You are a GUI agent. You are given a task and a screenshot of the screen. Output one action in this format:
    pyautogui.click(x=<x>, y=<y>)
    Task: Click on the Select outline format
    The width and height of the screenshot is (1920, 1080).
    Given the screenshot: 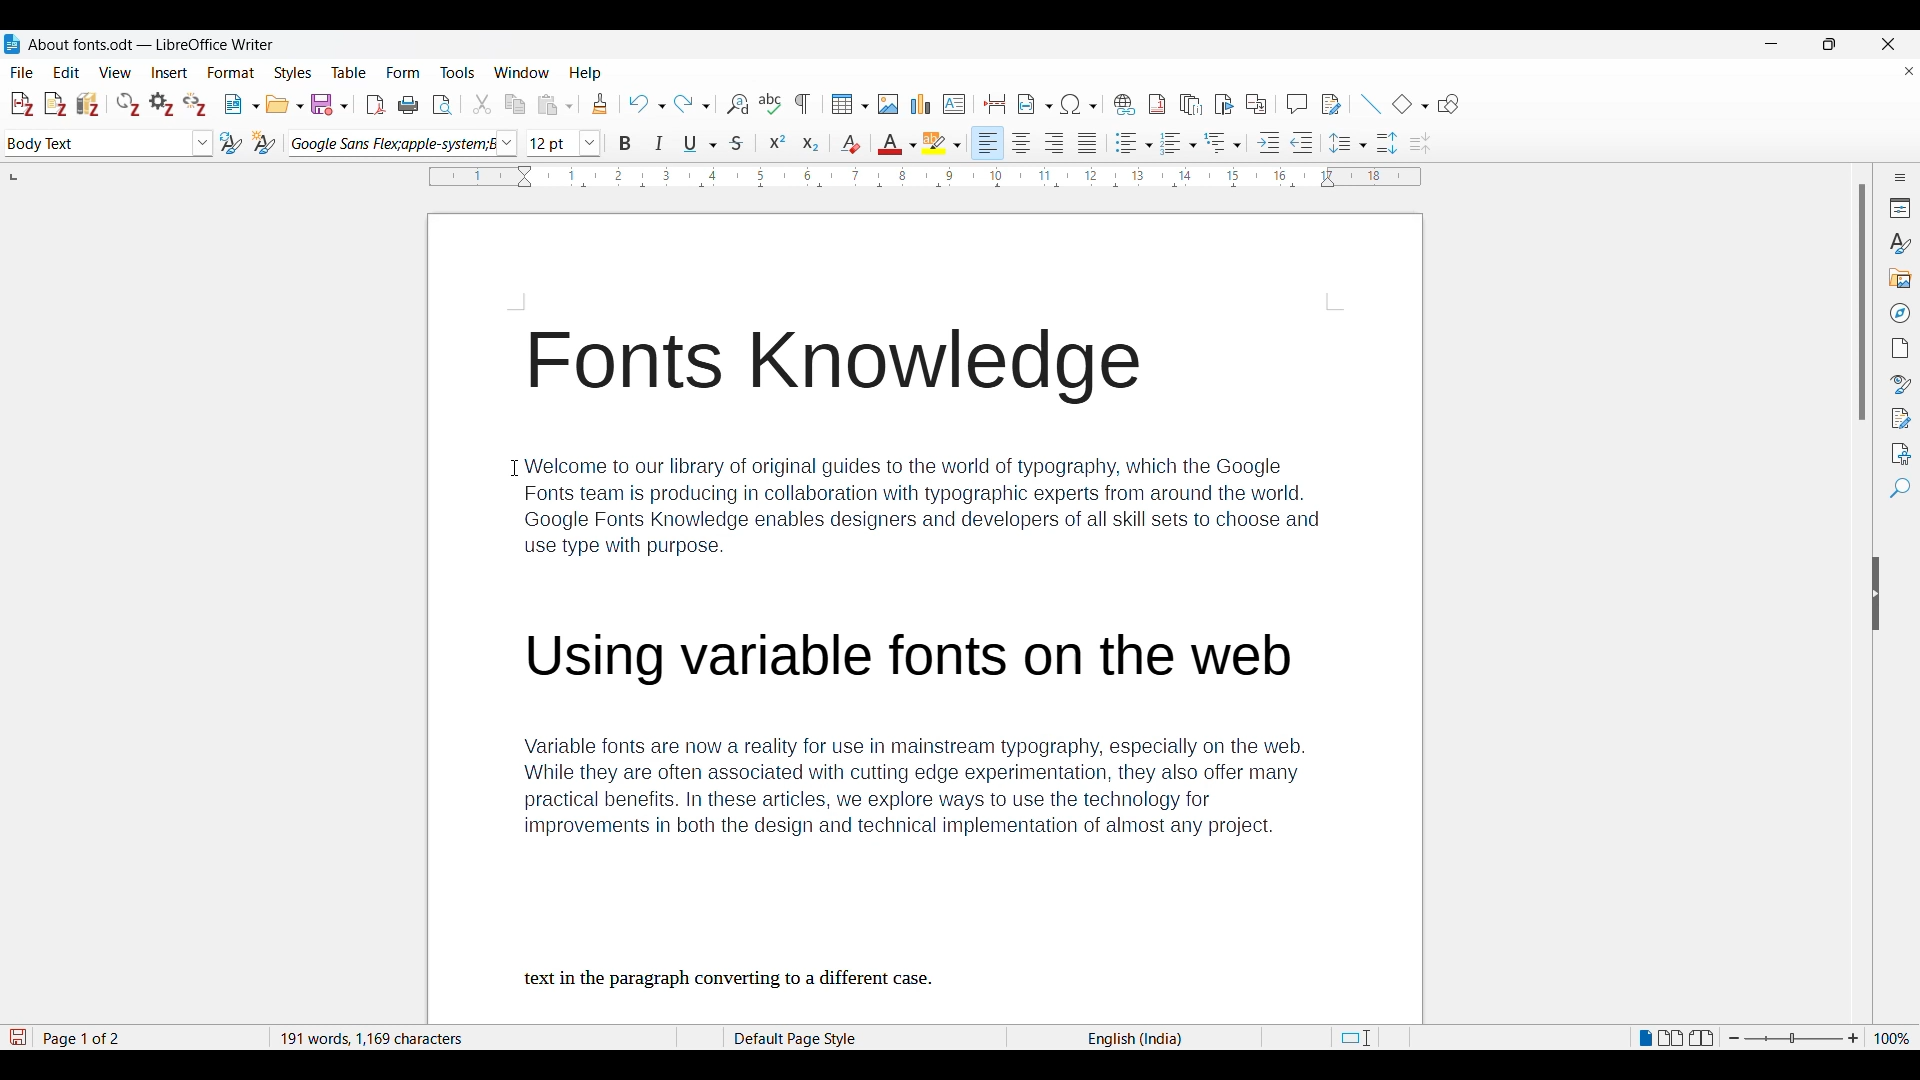 What is the action you would take?
    pyautogui.click(x=1223, y=143)
    